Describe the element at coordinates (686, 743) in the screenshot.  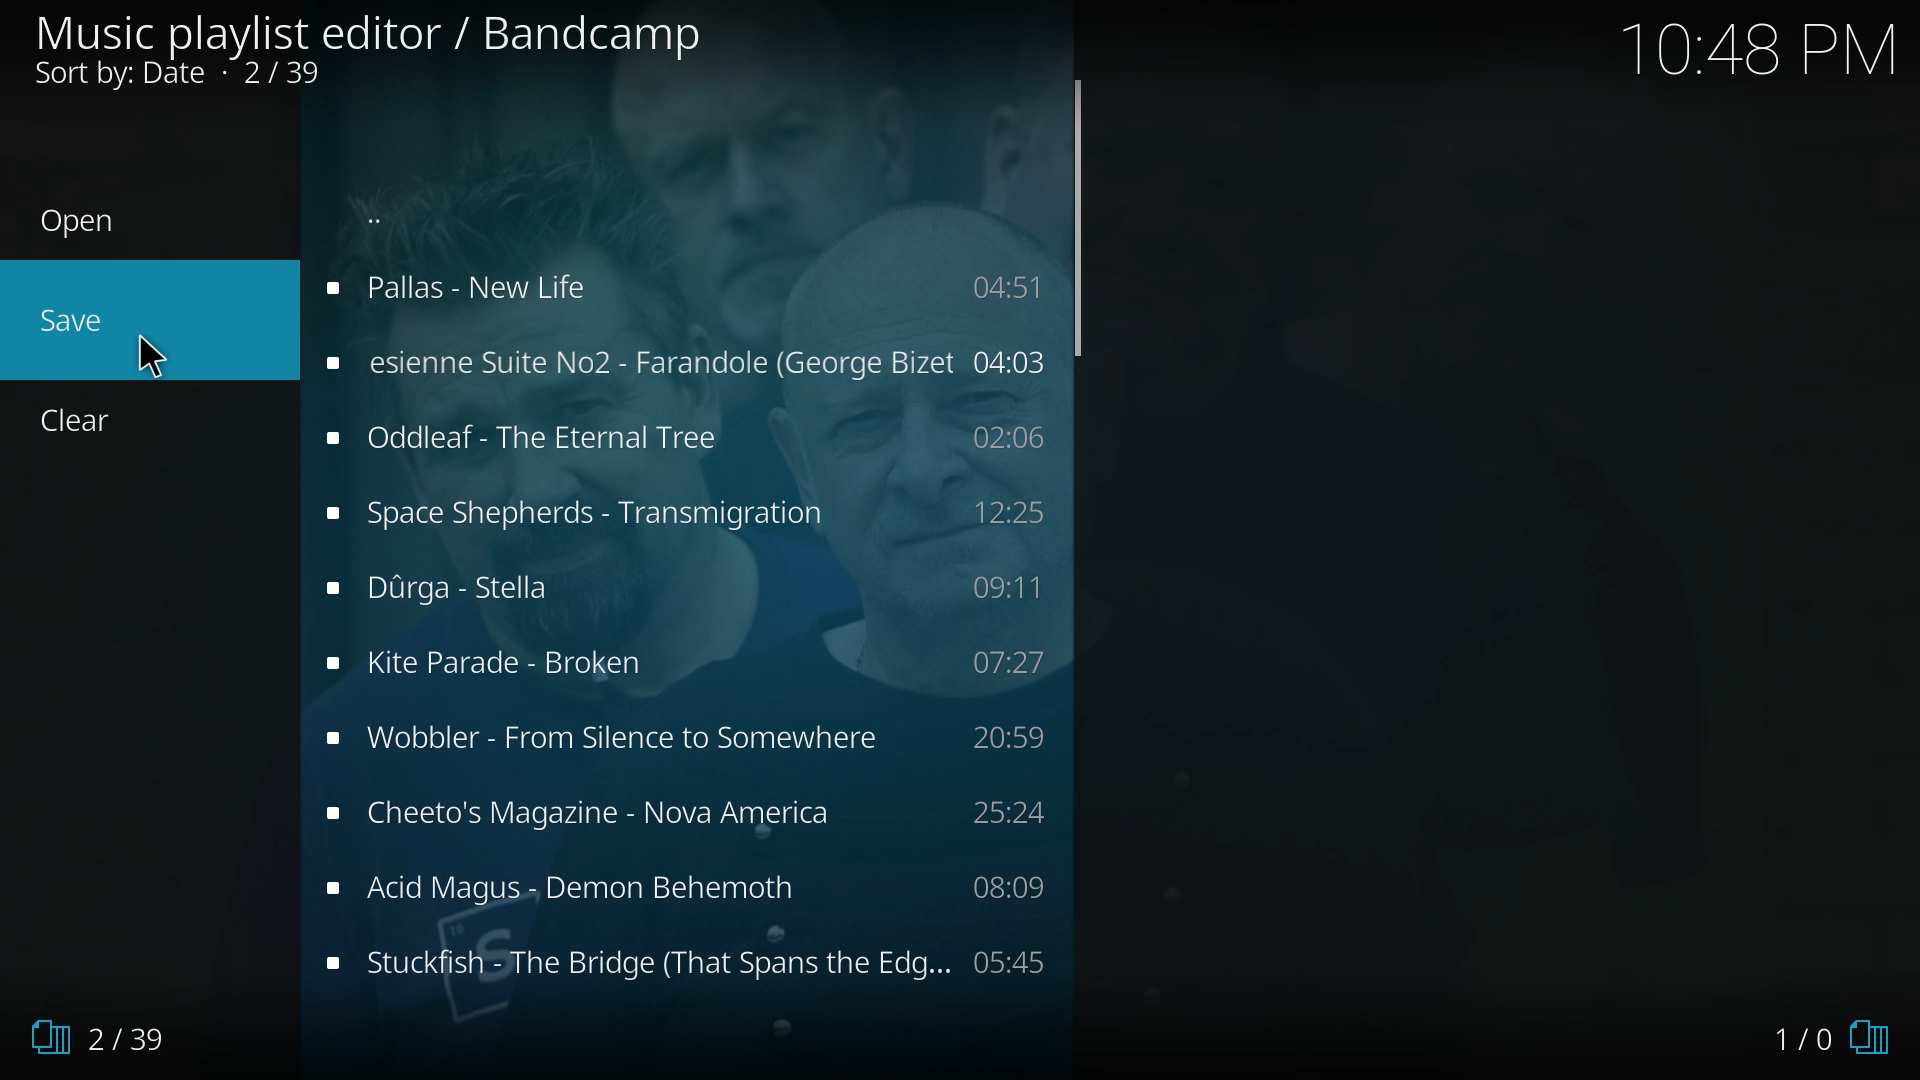
I see `song` at that location.